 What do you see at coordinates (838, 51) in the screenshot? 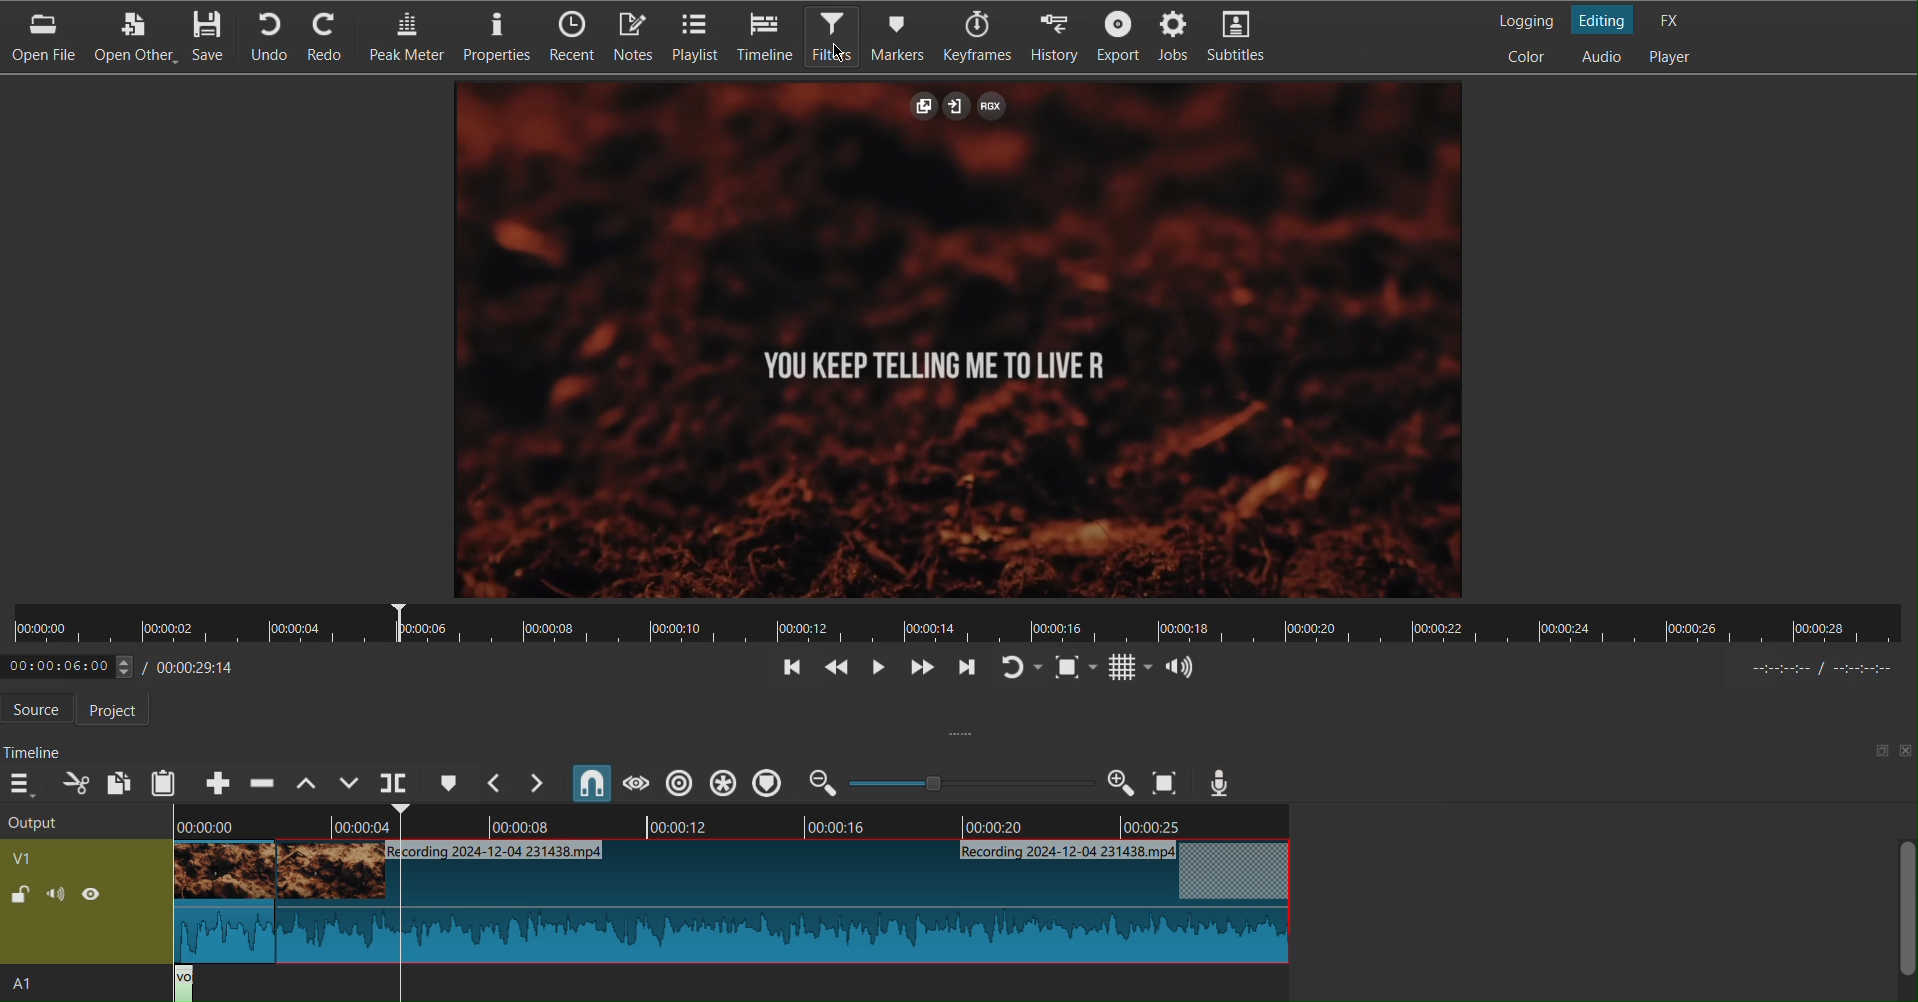
I see `Cursor at Filters` at bounding box center [838, 51].